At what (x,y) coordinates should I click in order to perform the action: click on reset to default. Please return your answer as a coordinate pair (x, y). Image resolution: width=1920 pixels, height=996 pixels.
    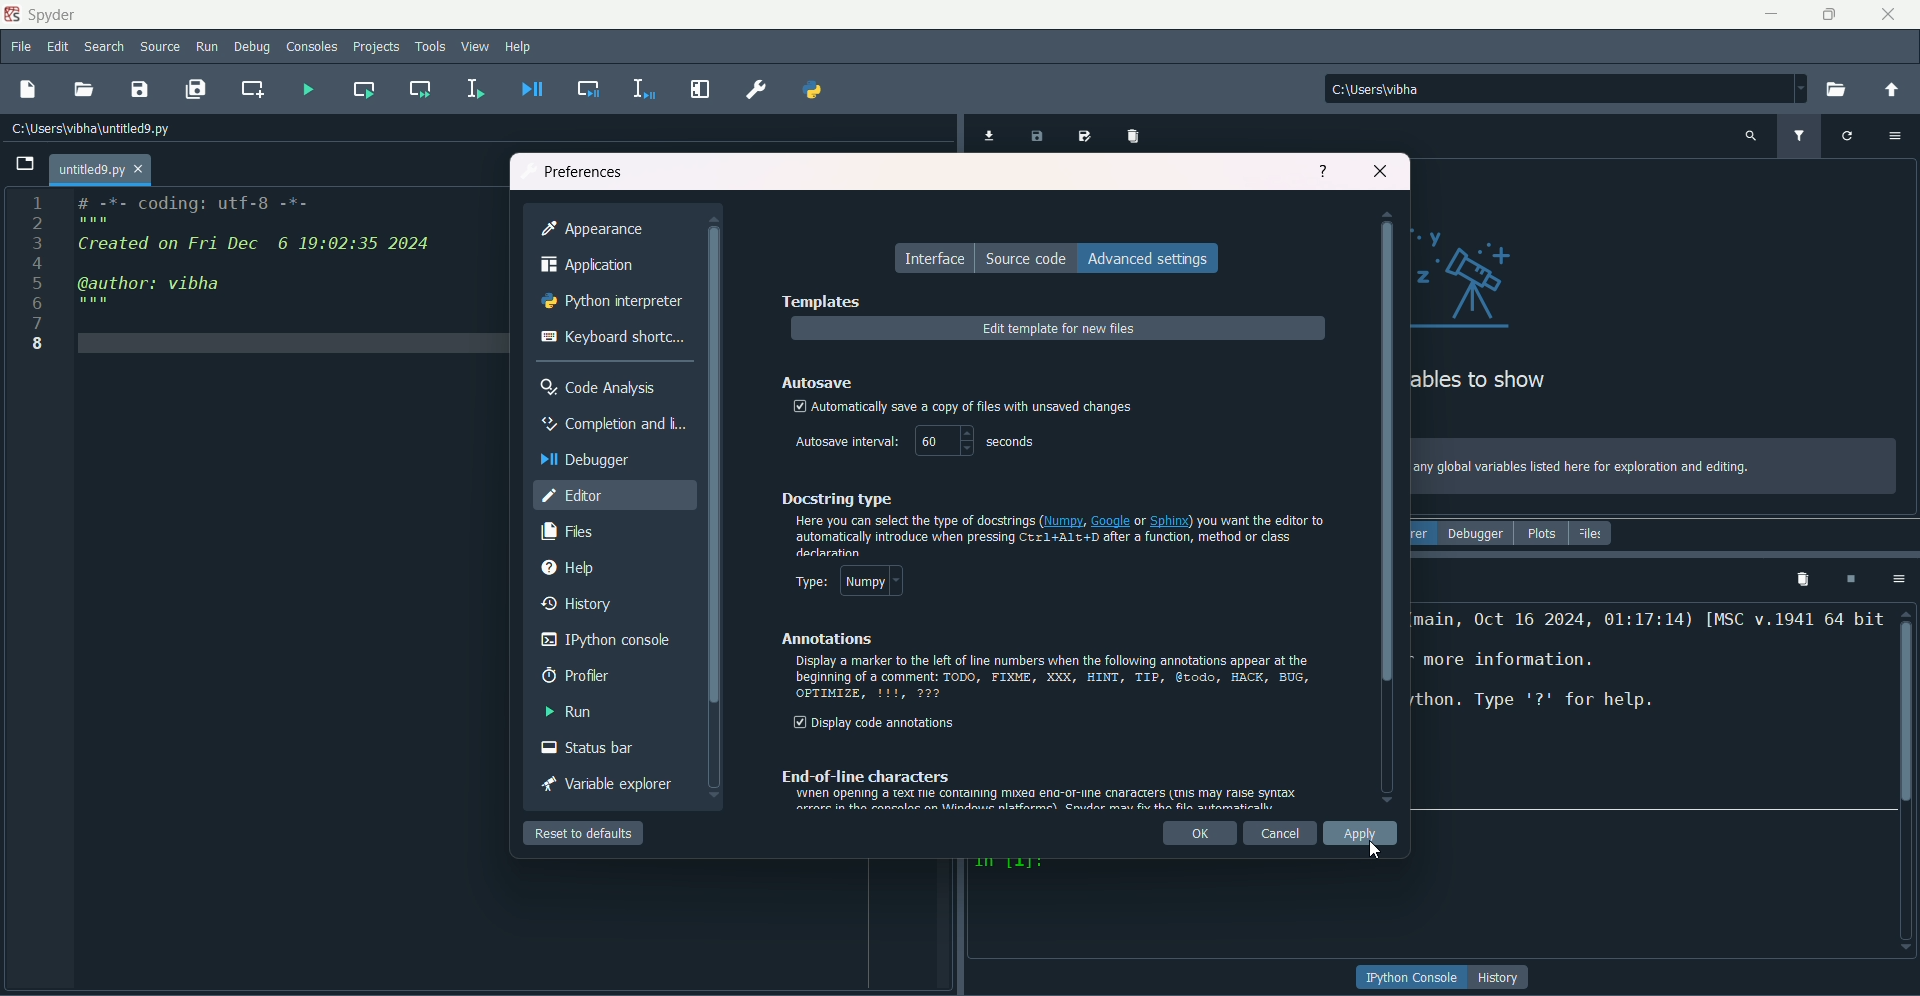
    Looking at the image, I should click on (584, 832).